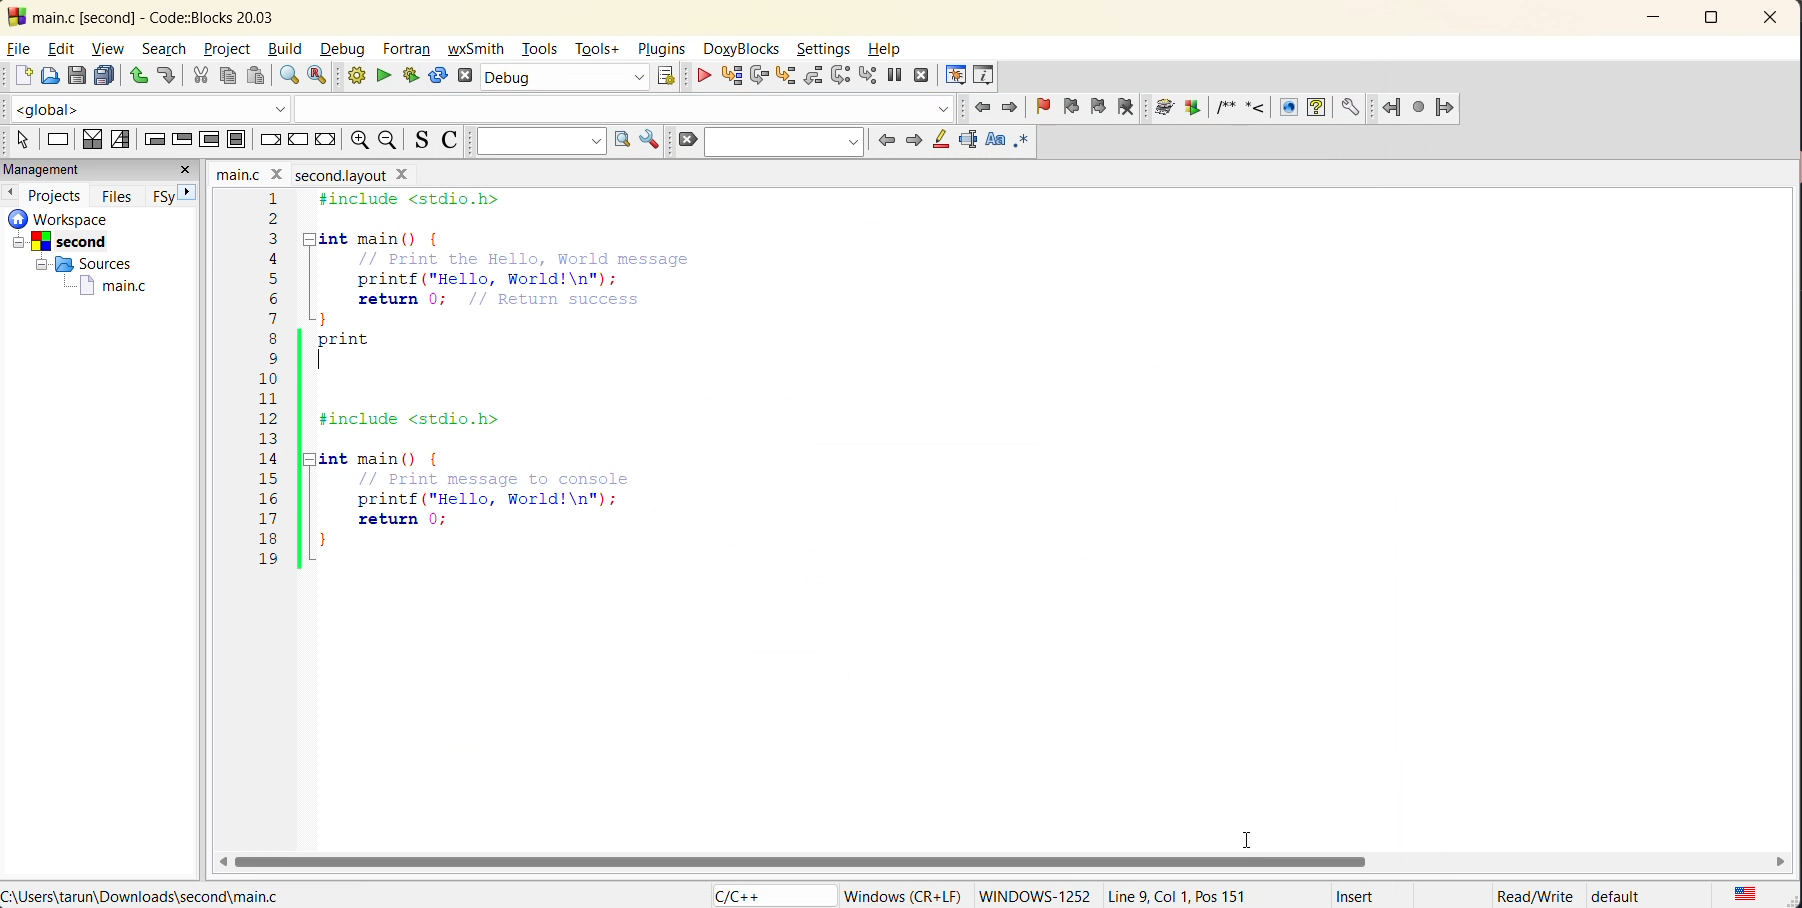 This screenshot has height=908, width=1802. Describe the element at coordinates (897, 77) in the screenshot. I see `break debugger` at that location.